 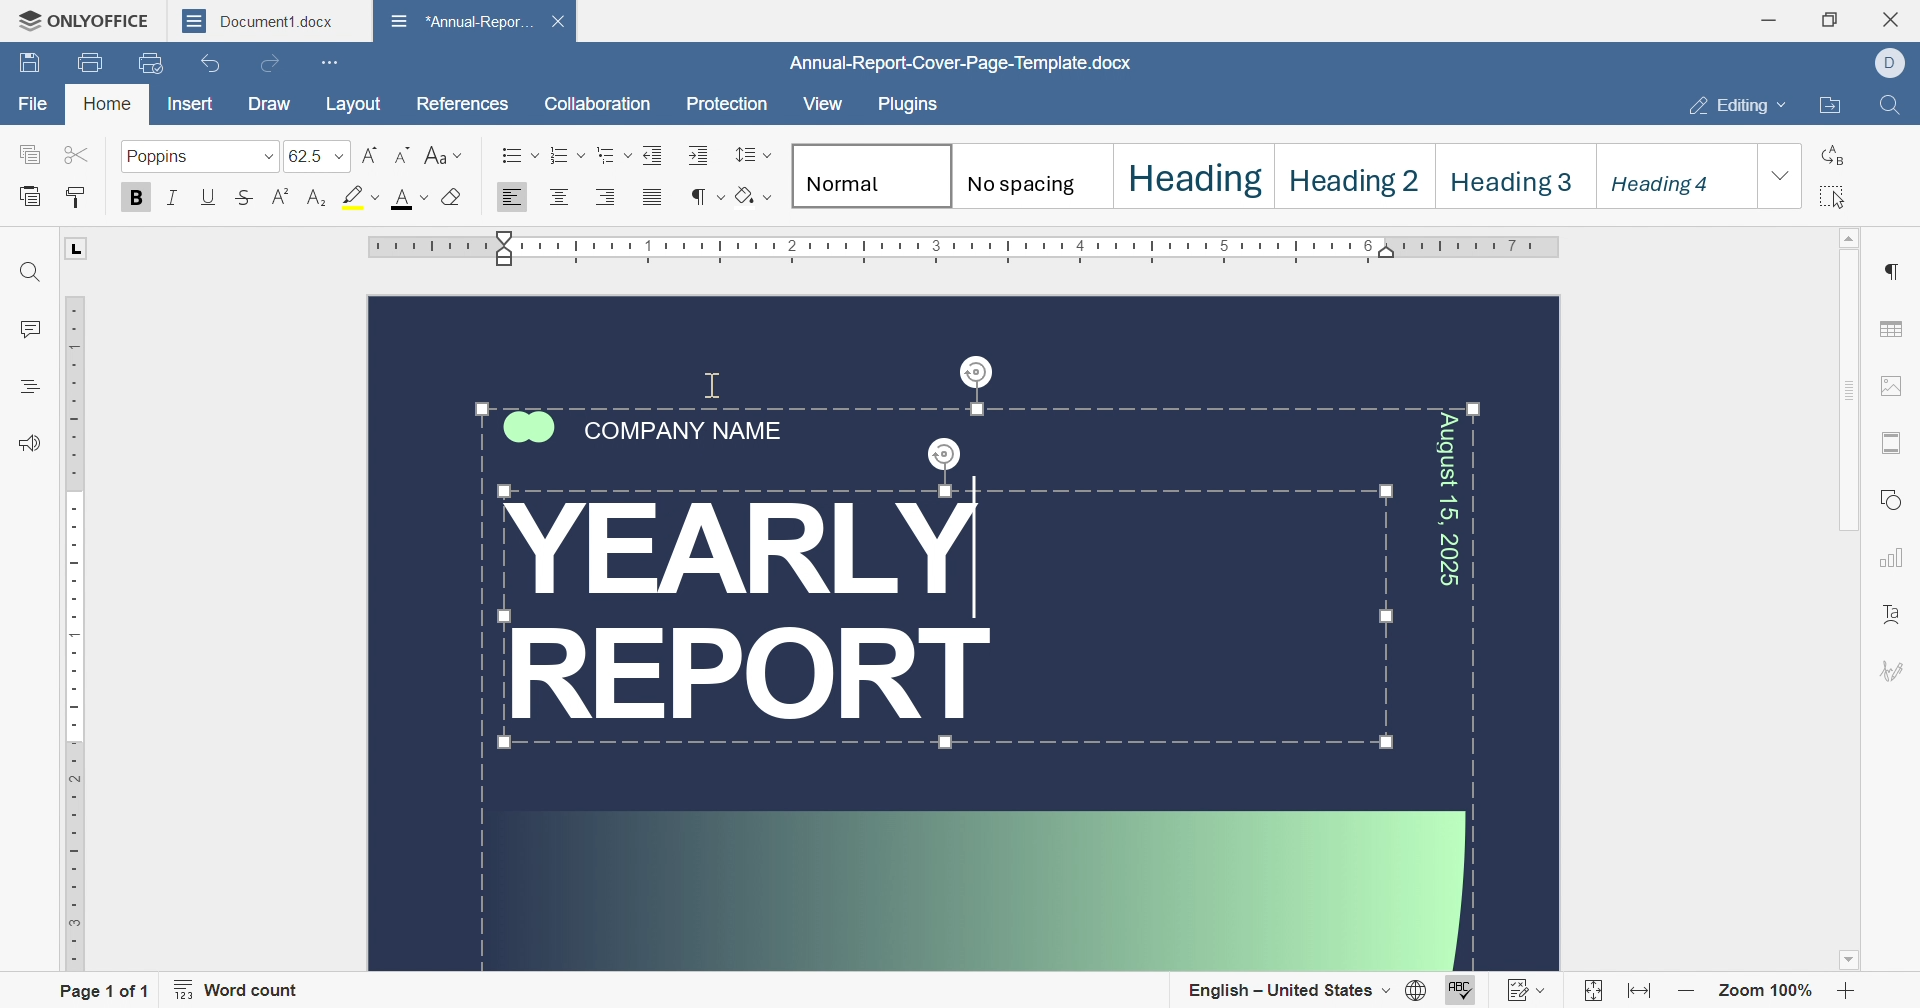 I want to click on ONLYOFFICE, so click(x=80, y=23).